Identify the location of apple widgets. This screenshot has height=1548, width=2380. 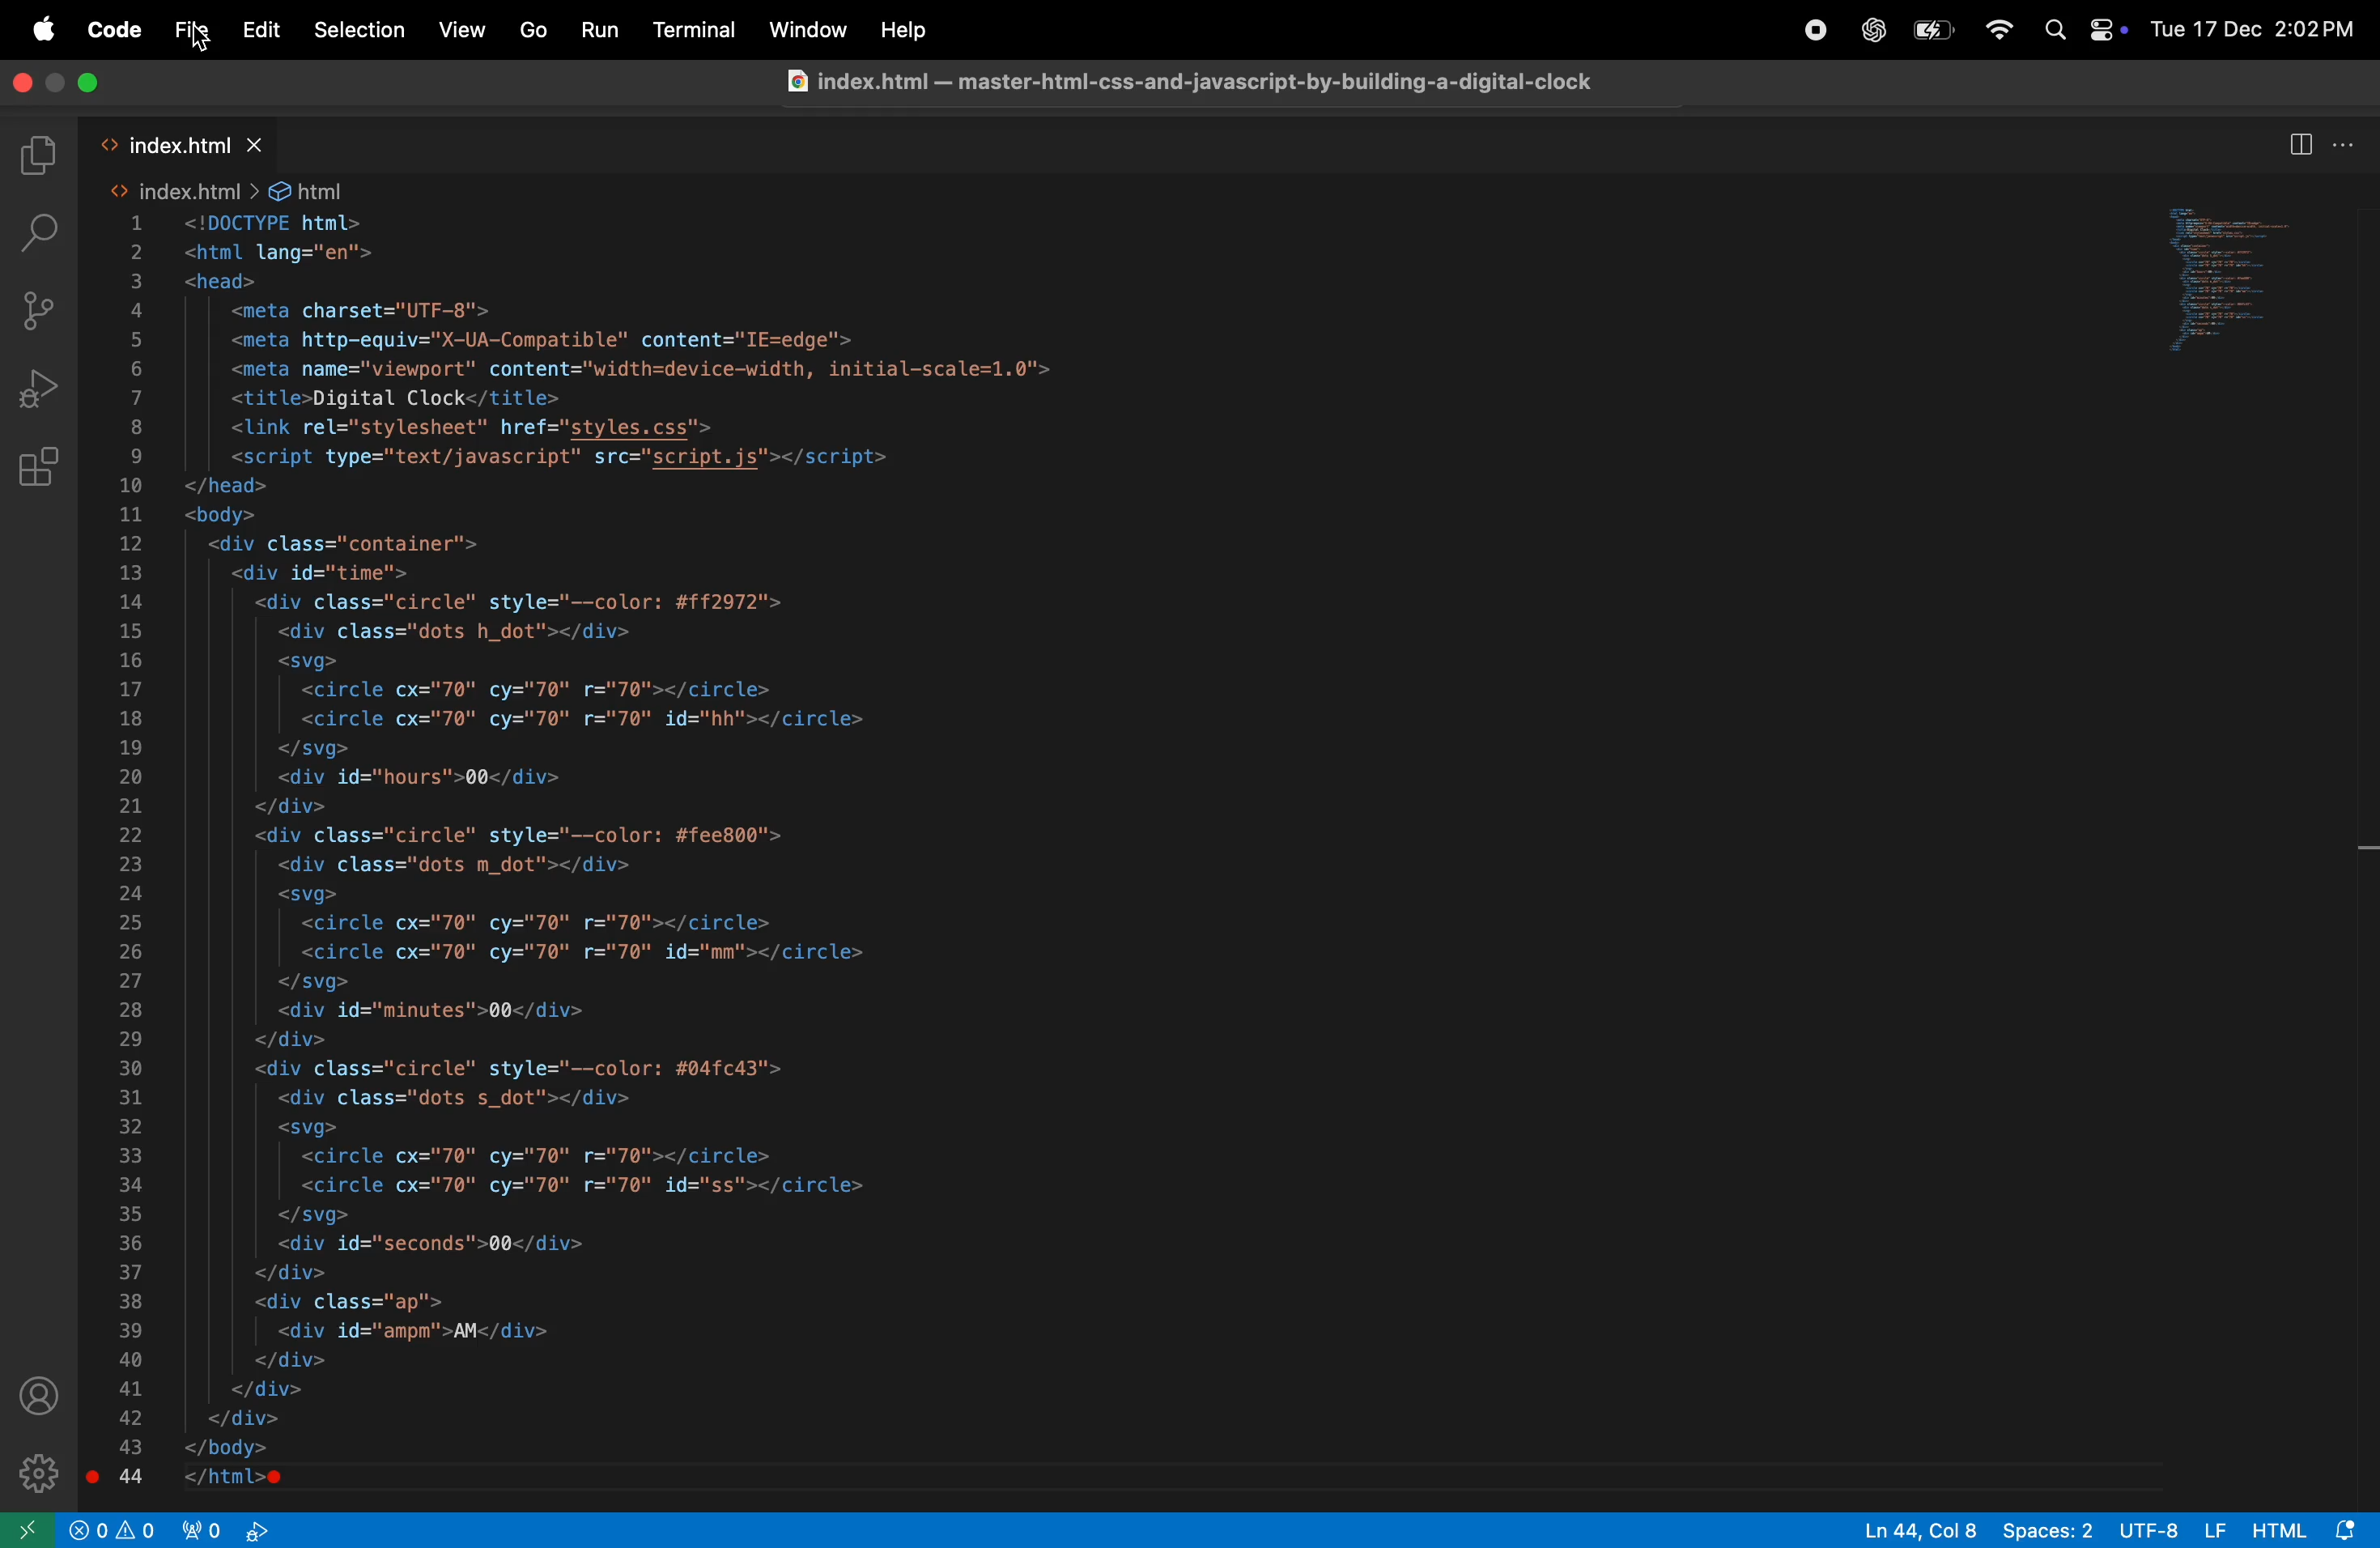
(2108, 33).